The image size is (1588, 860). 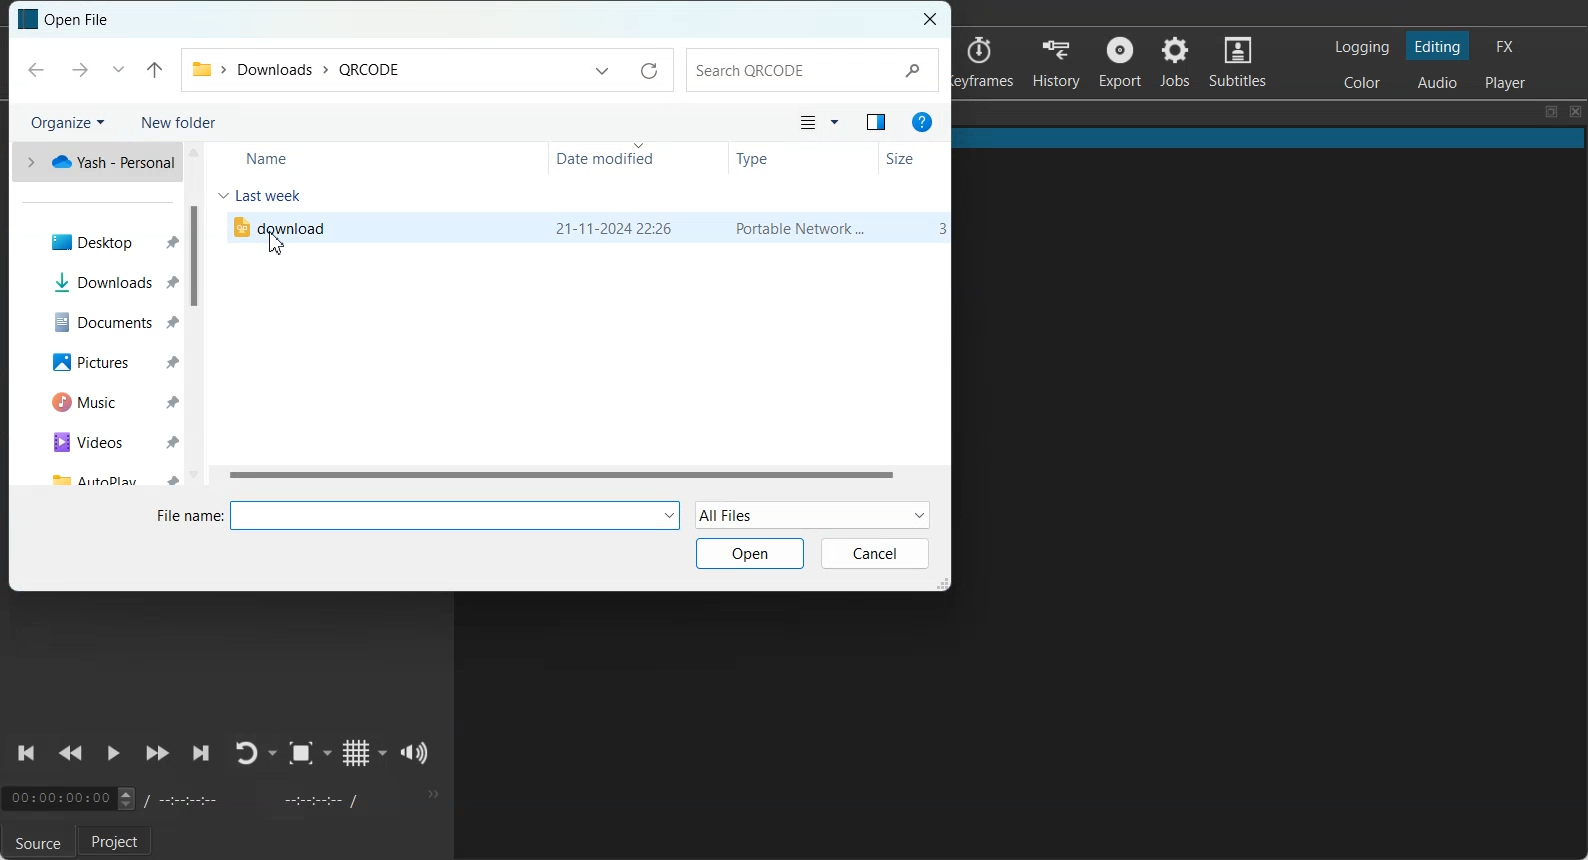 I want to click on New Folder, so click(x=179, y=121).